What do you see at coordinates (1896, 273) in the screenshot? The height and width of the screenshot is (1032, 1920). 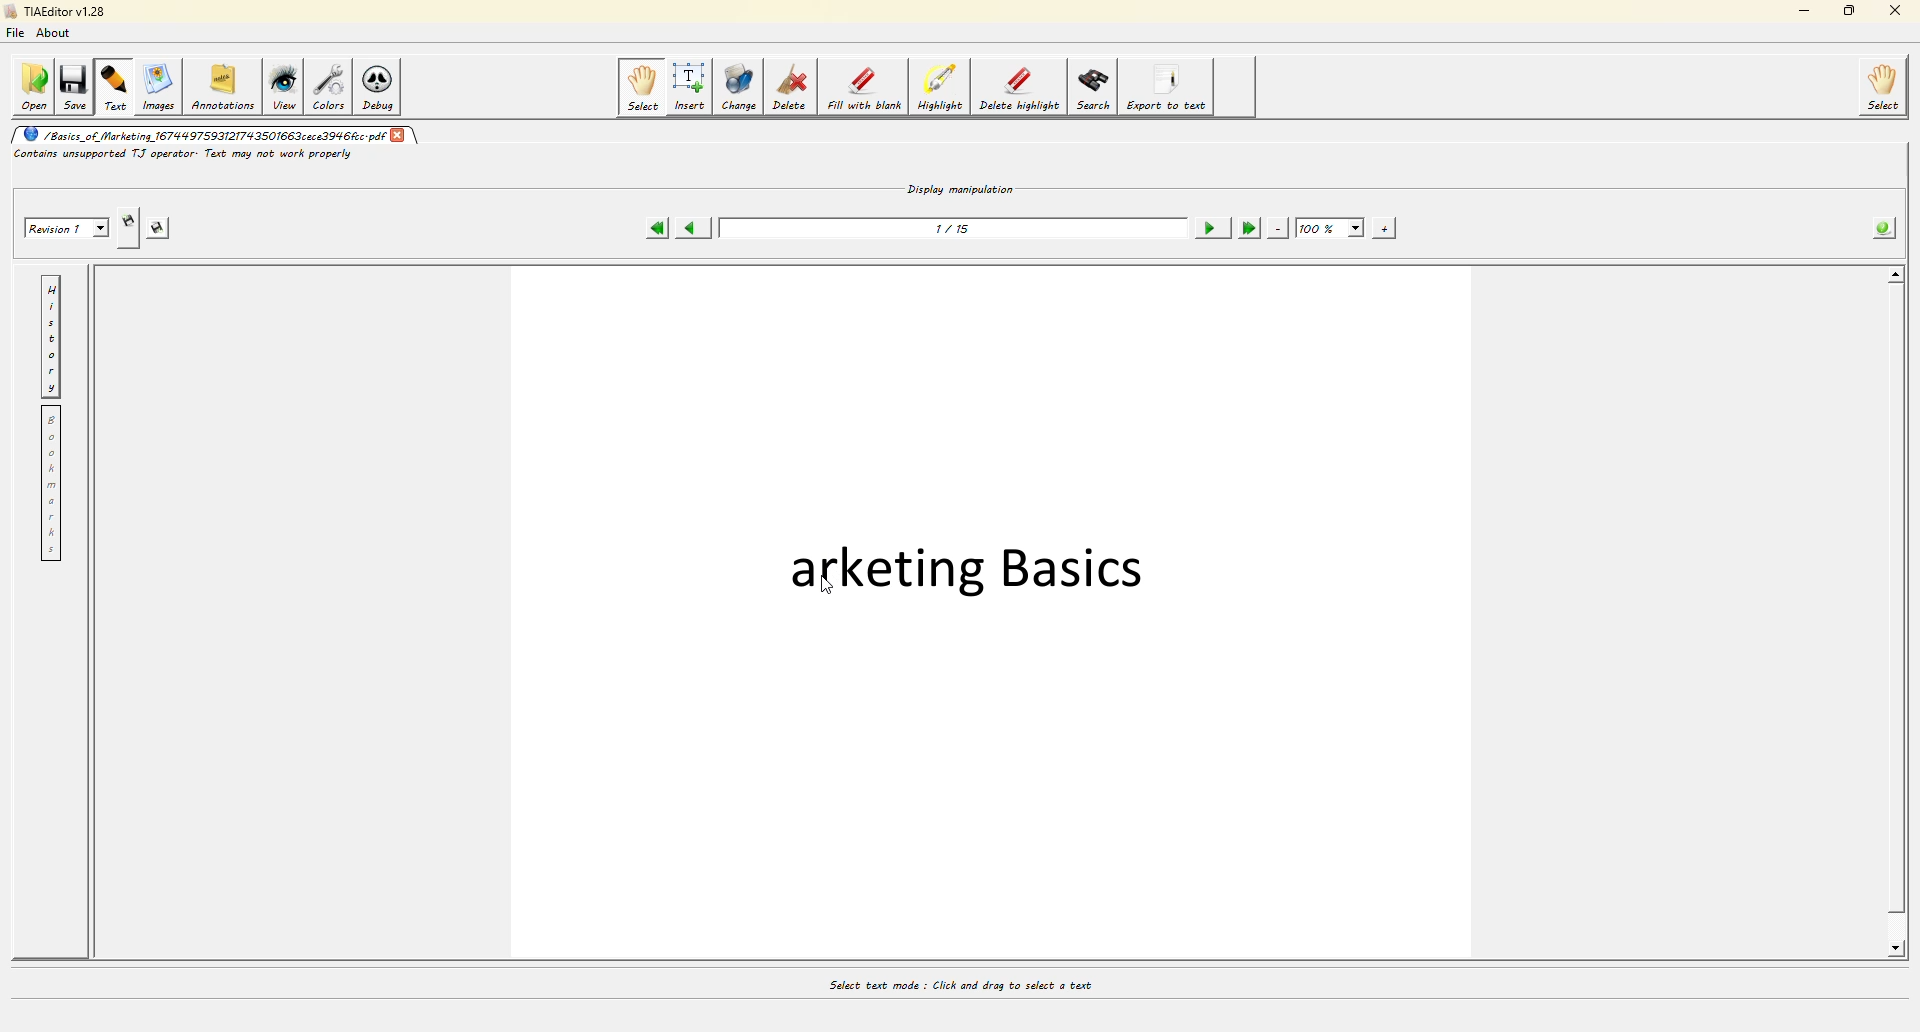 I see `move up` at bounding box center [1896, 273].